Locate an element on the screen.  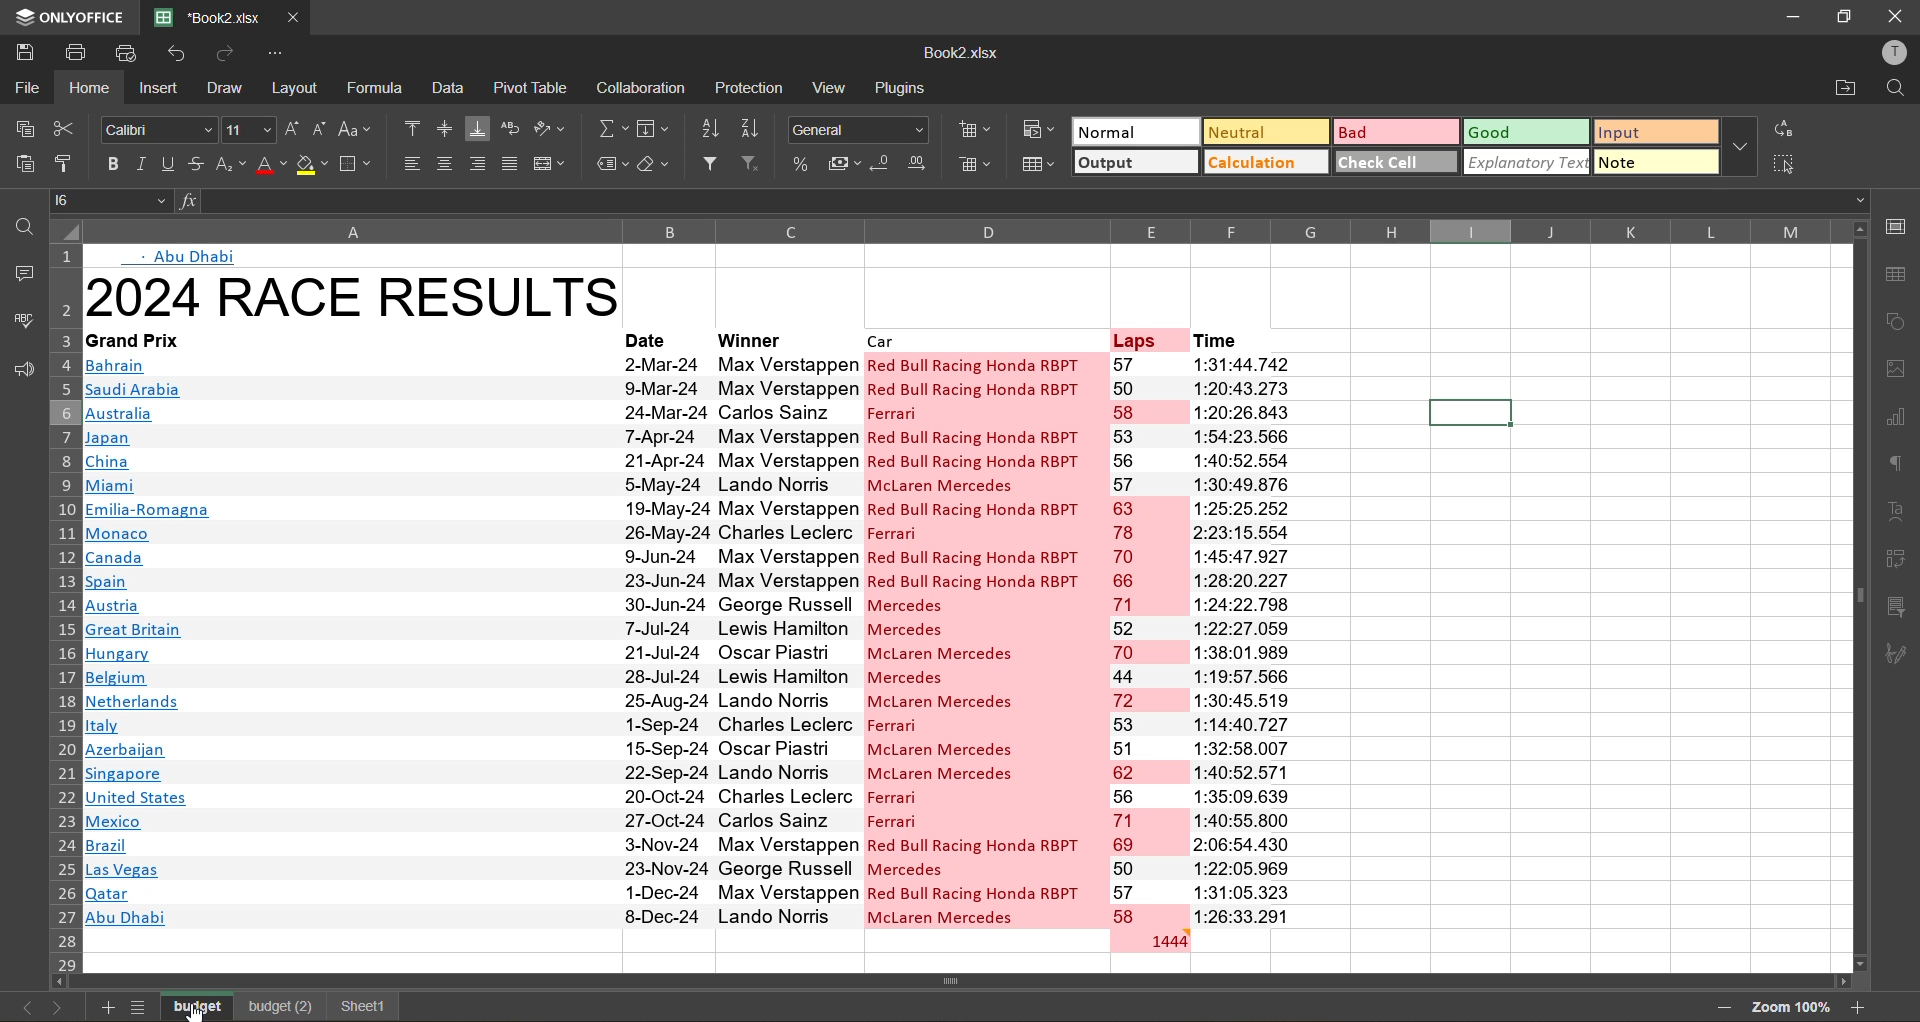
shapes is located at coordinates (1898, 323).